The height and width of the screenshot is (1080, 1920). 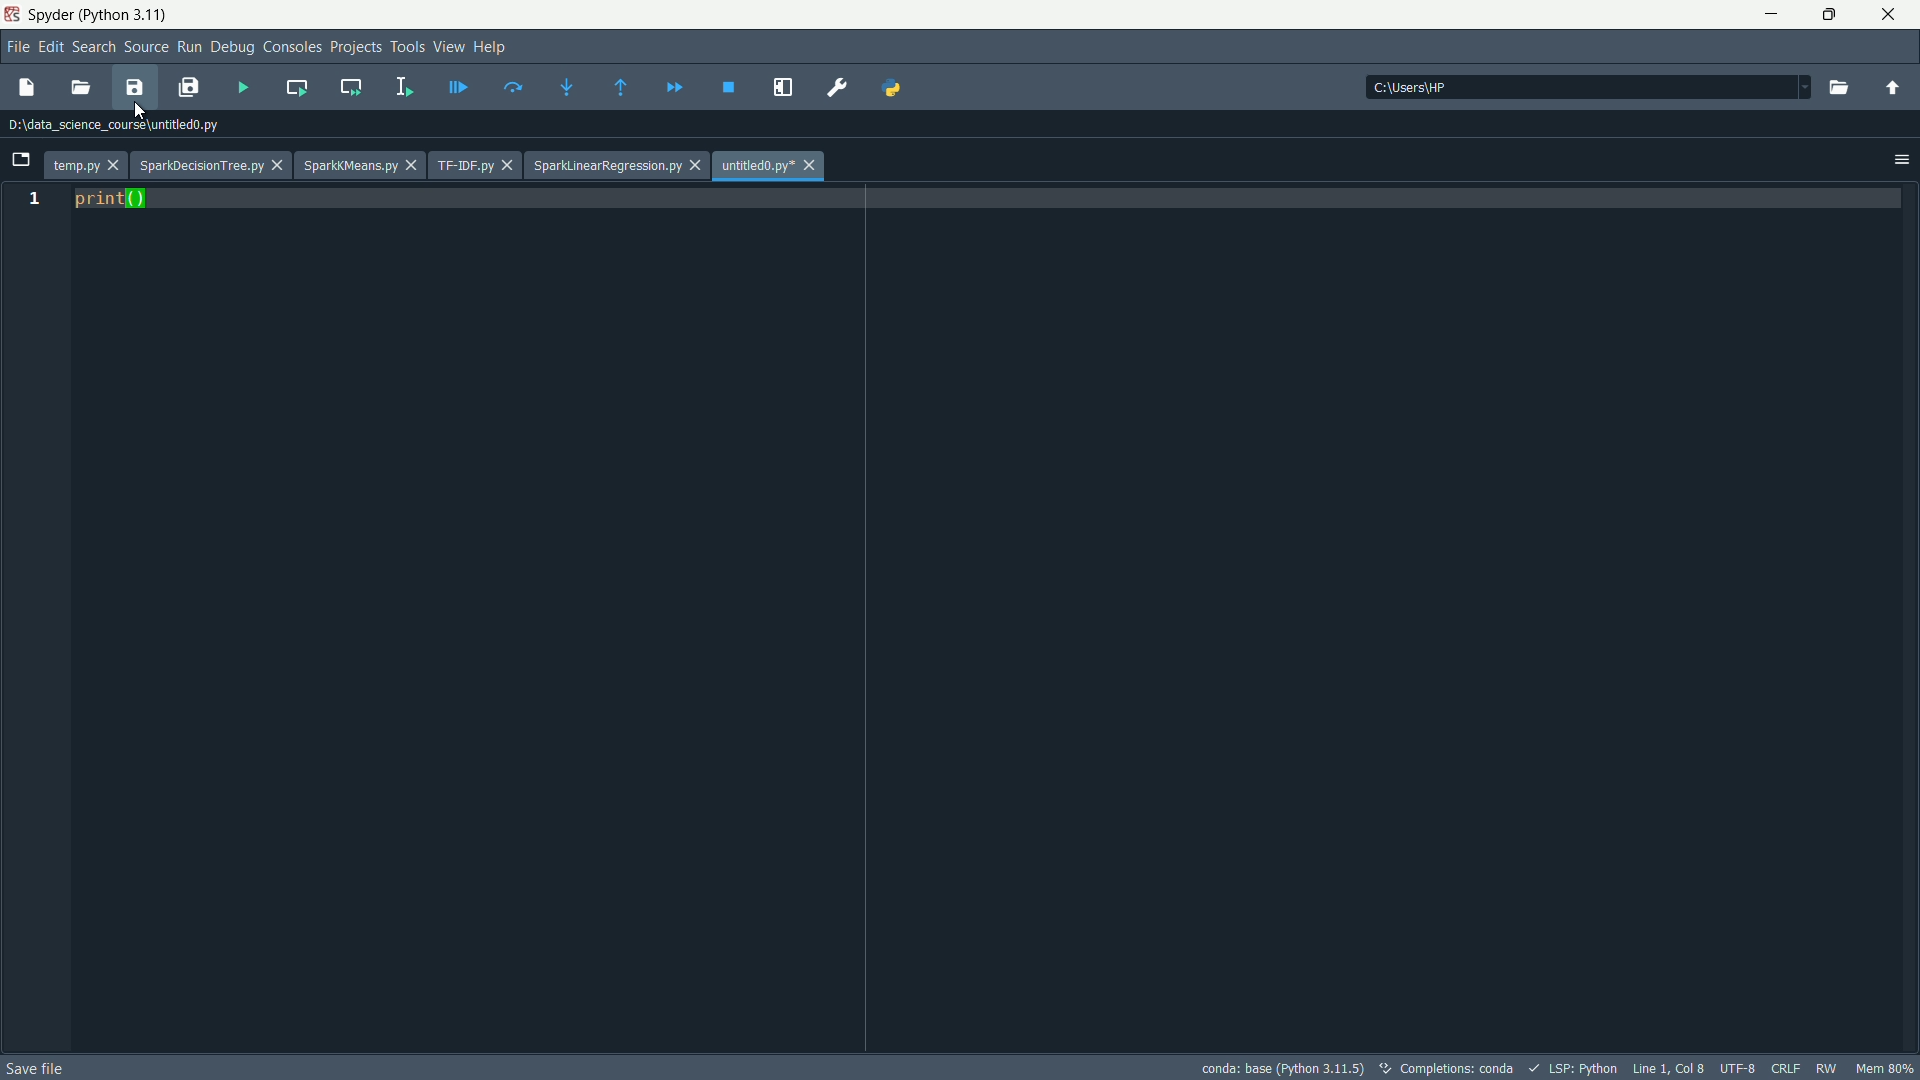 What do you see at coordinates (698, 167) in the screenshot?
I see `close` at bounding box center [698, 167].